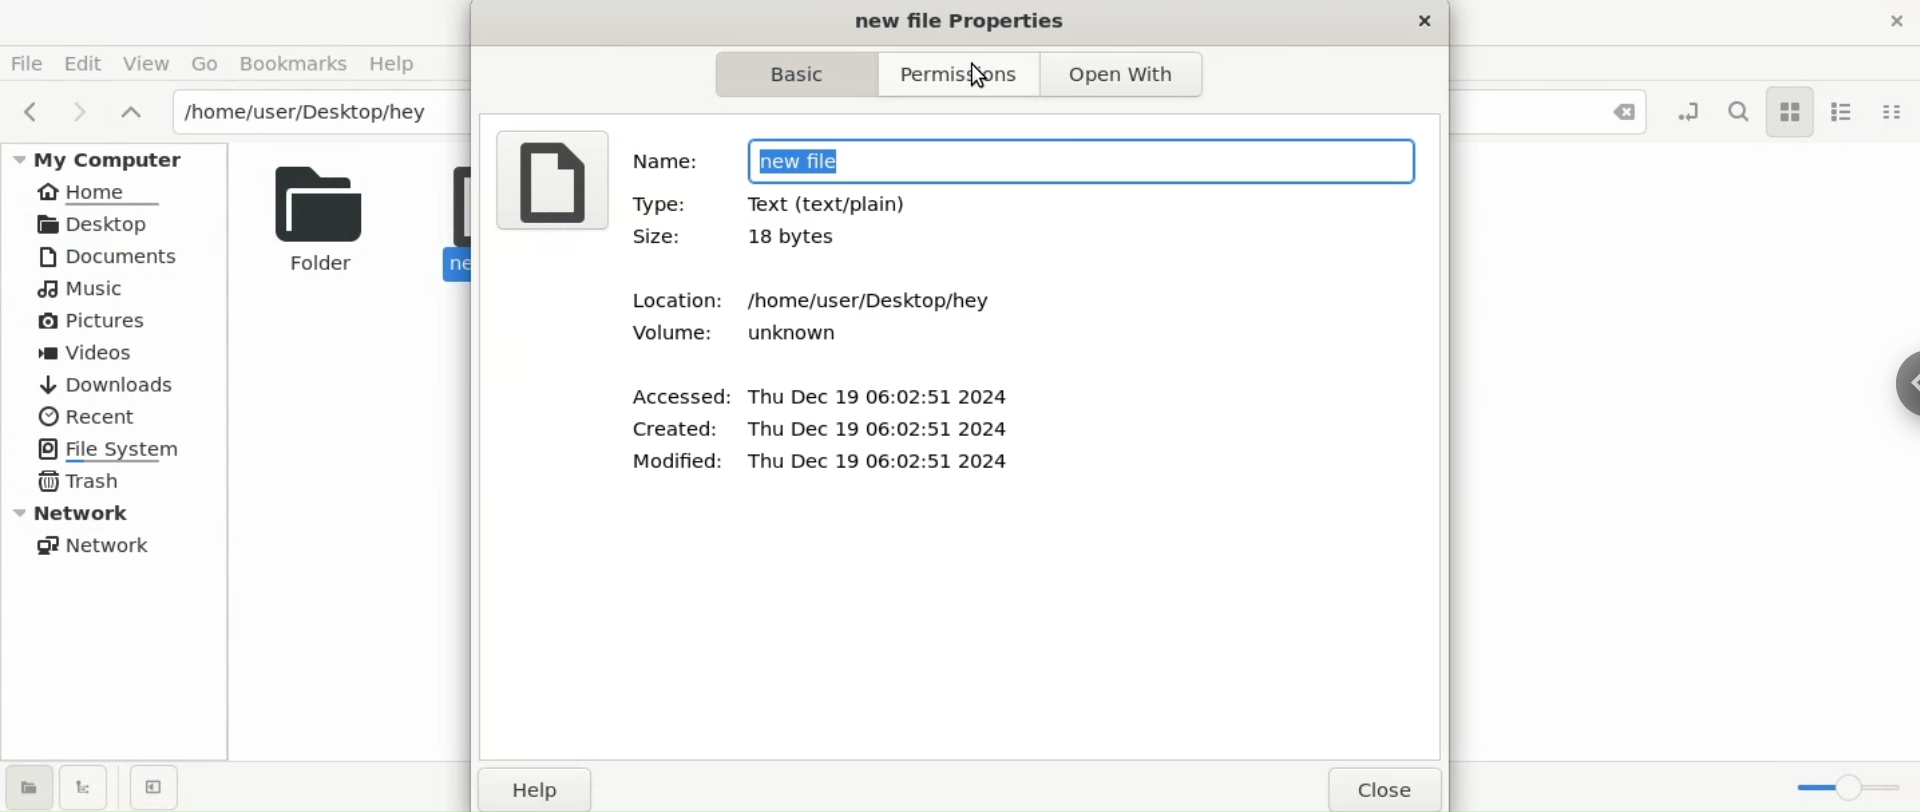 The width and height of the screenshot is (1920, 812). I want to click on Close, so click(1612, 116).